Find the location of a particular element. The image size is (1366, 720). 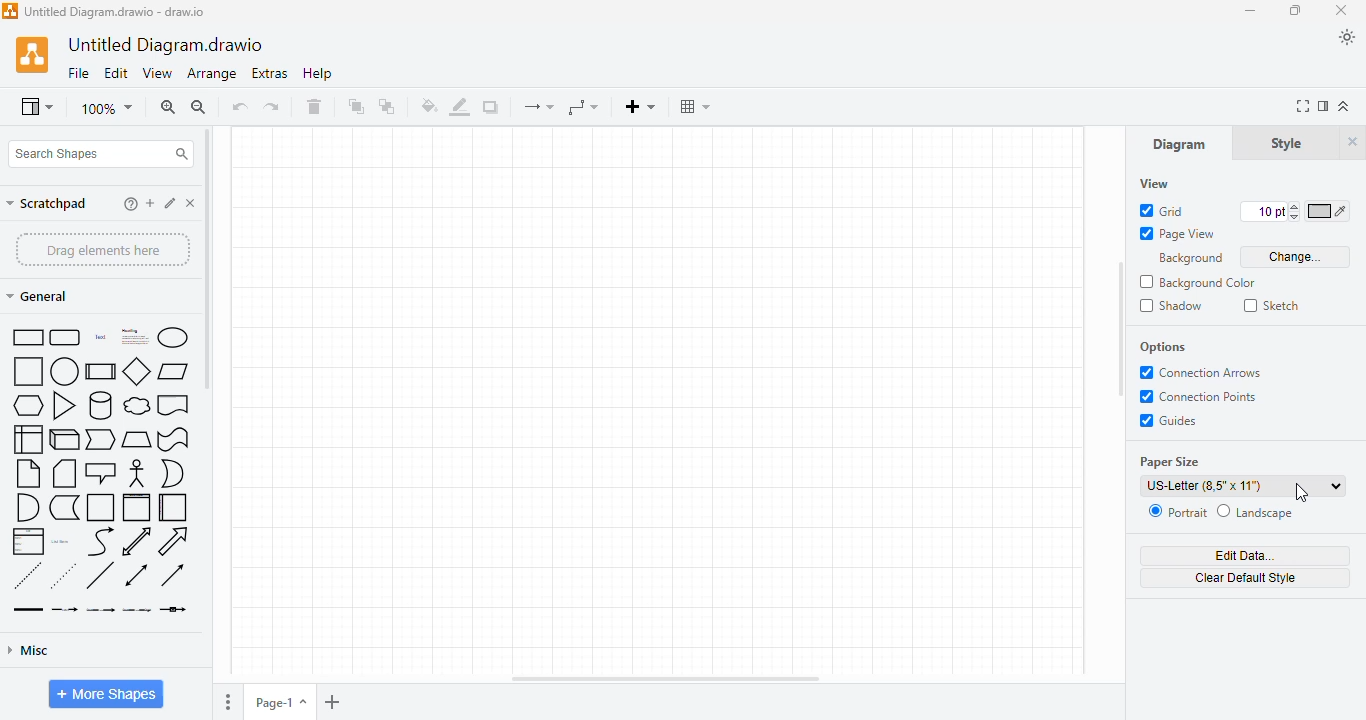

shadow is located at coordinates (490, 106).